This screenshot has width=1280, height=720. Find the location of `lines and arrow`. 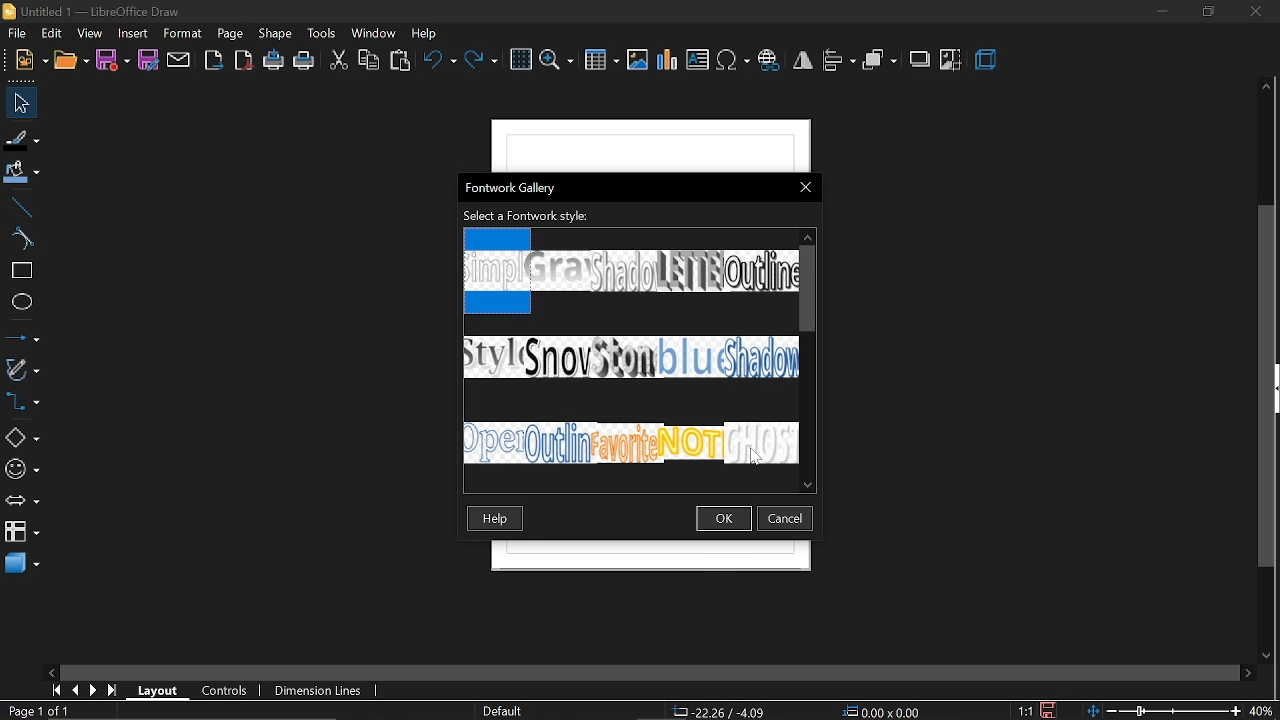

lines and arrow is located at coordinates (22, 337).